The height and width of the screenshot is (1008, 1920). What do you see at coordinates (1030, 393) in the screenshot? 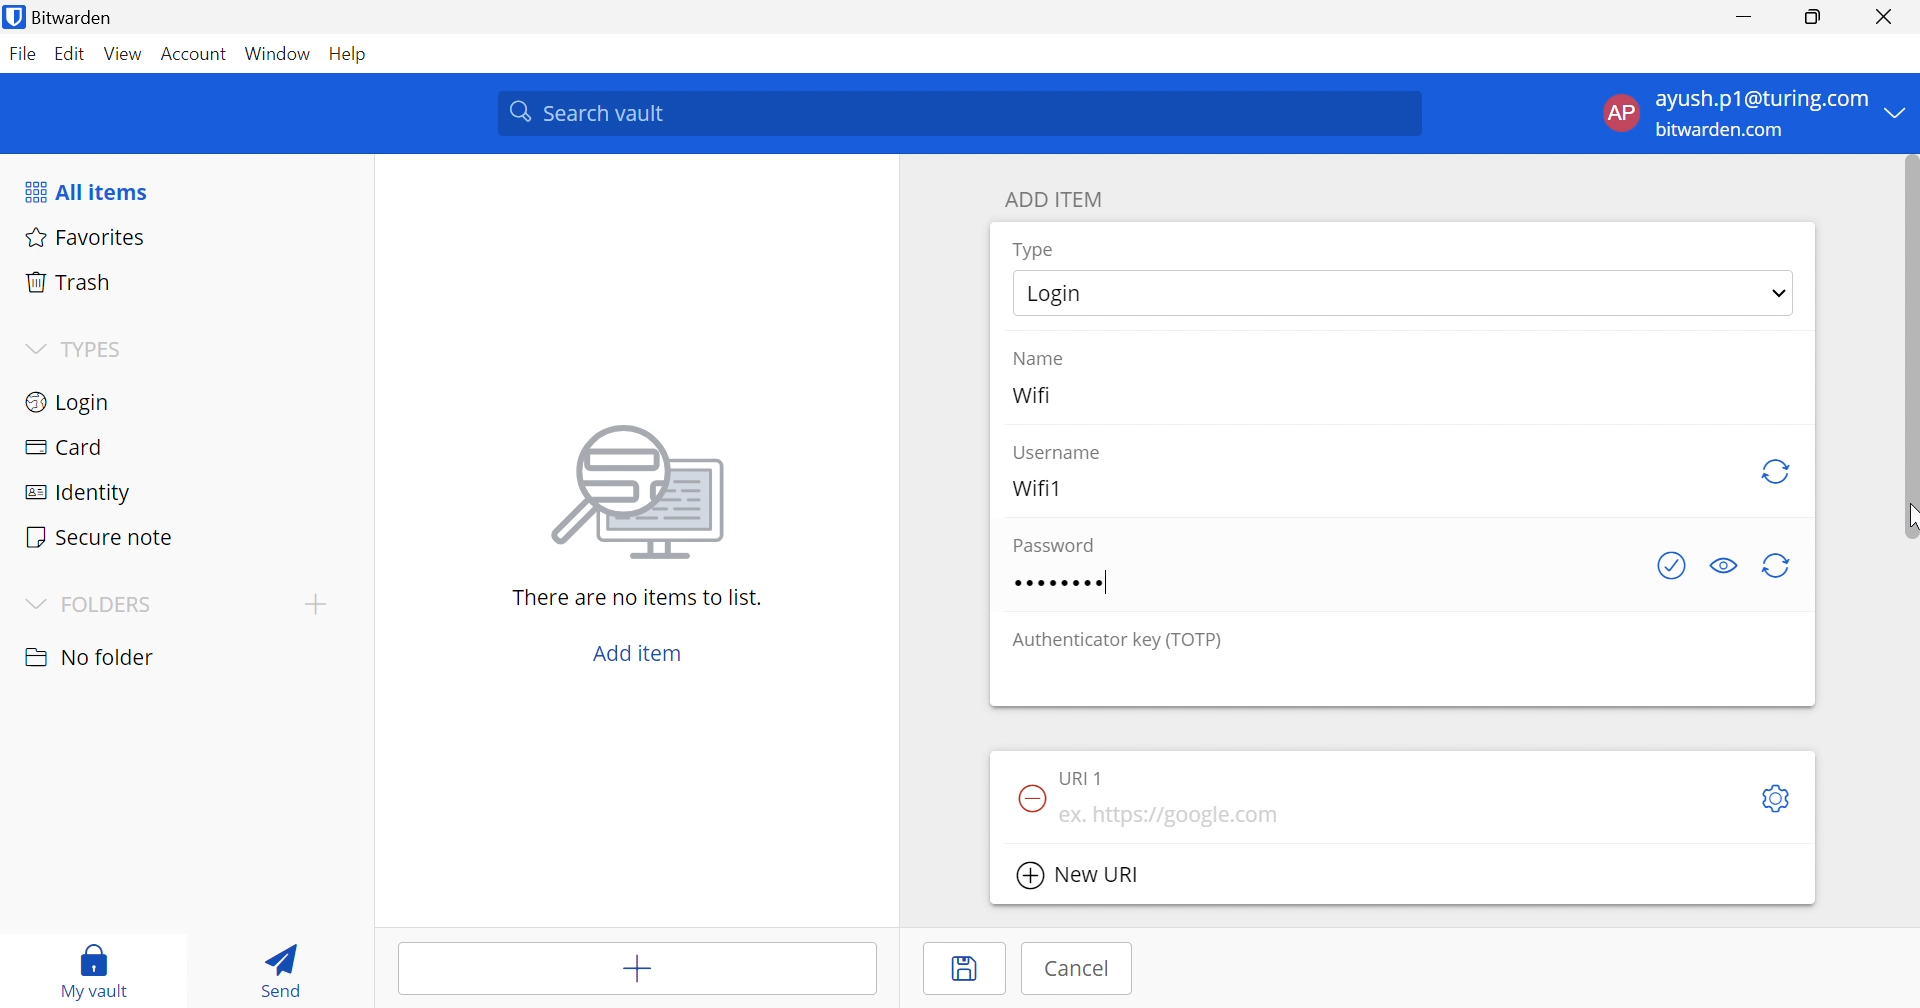
I see `Wifi` at bounding box center [1030, 393].